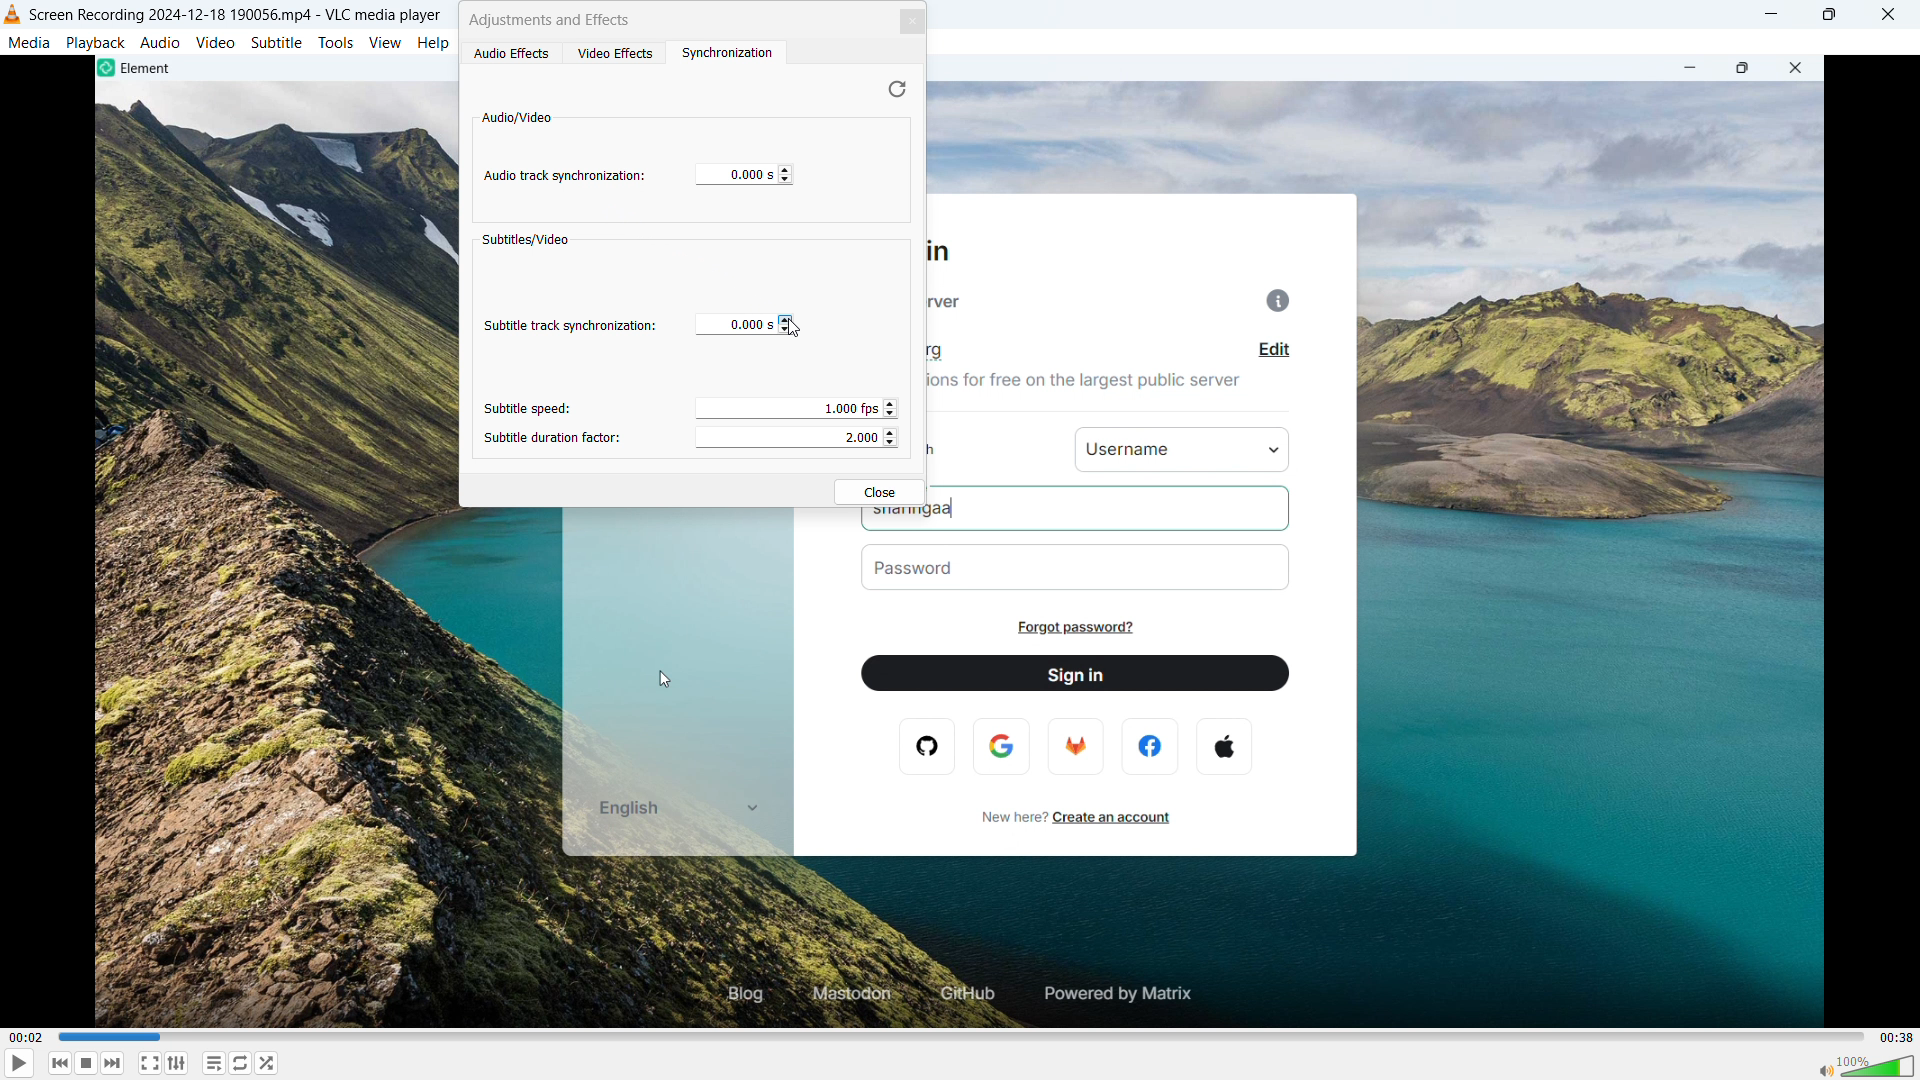  Describe the element at coordinates (554, 19) in the screenshot. I see `adjustments & effects` at that location.